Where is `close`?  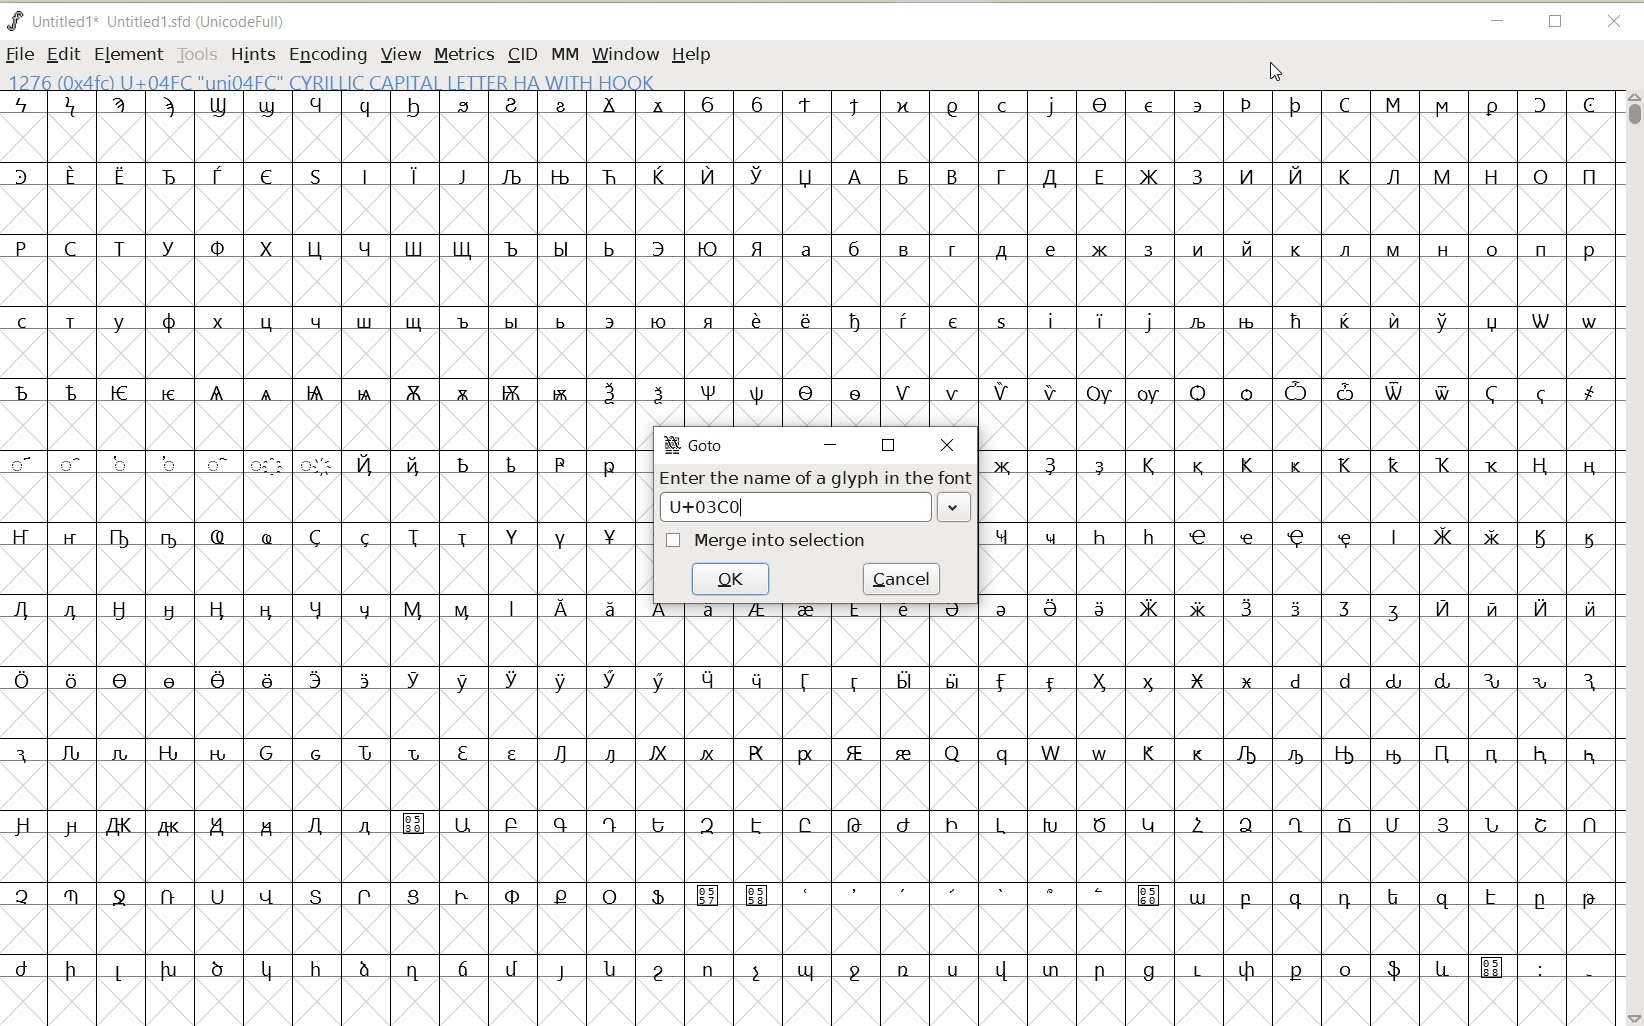 close is located at coordinates (951, 446).